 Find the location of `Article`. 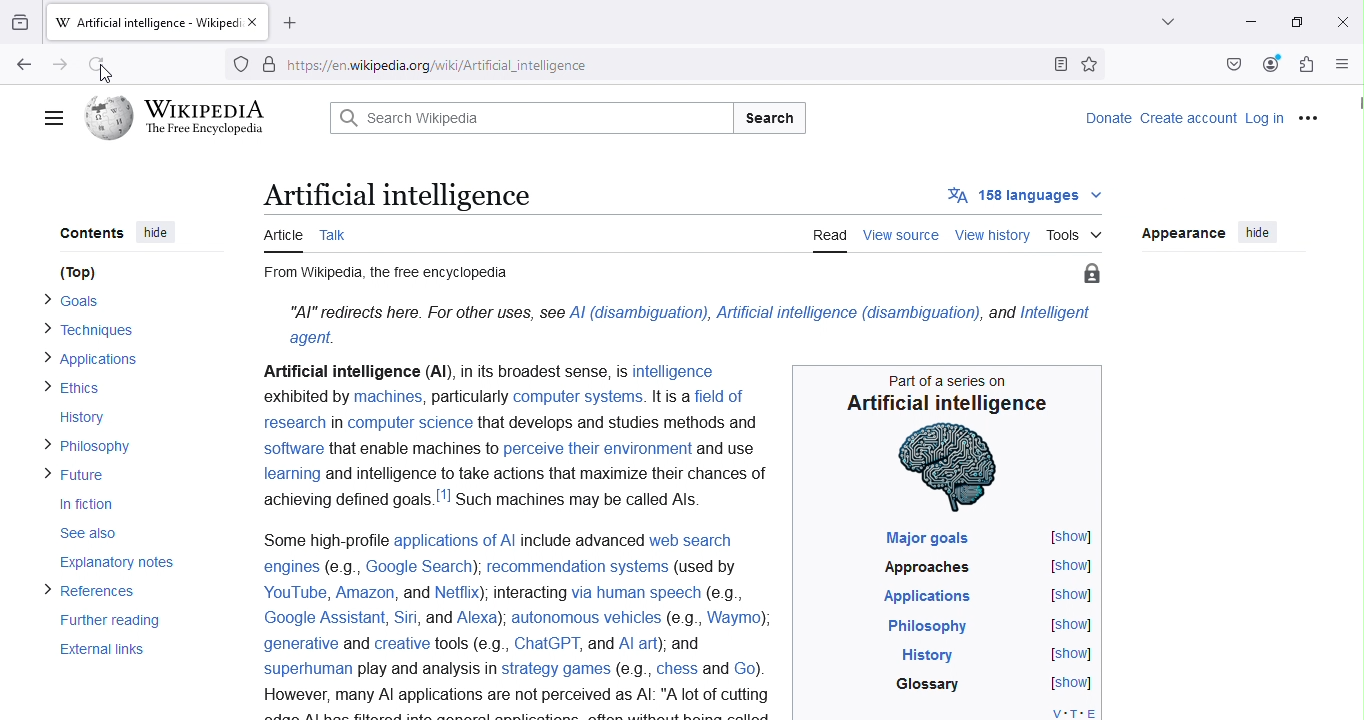

Article is located at coordinates (281, 238).